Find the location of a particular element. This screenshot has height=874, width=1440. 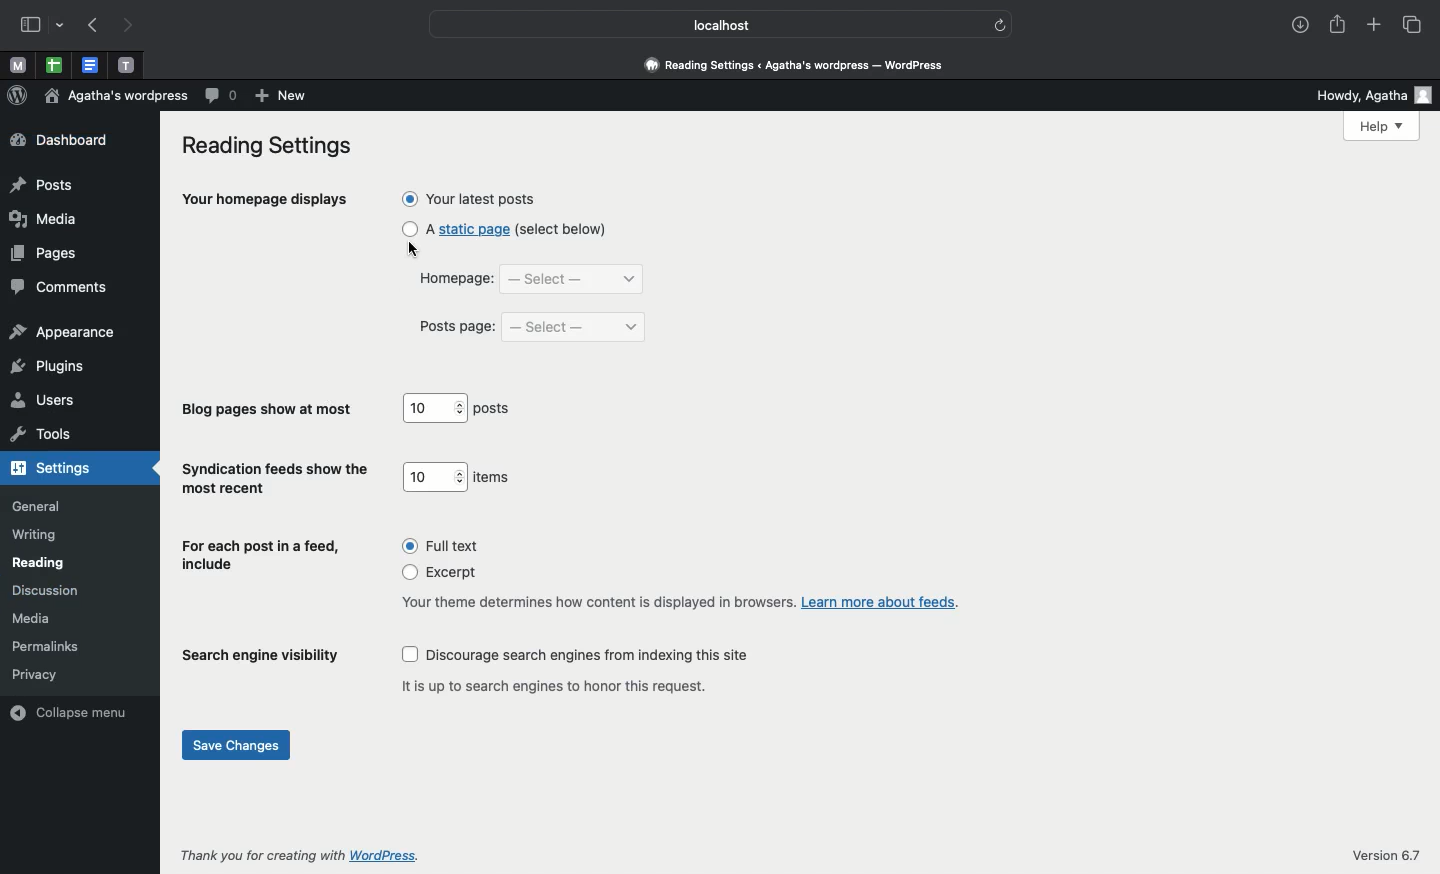

For each post in a feed, include is located at coordinates (263, 557).